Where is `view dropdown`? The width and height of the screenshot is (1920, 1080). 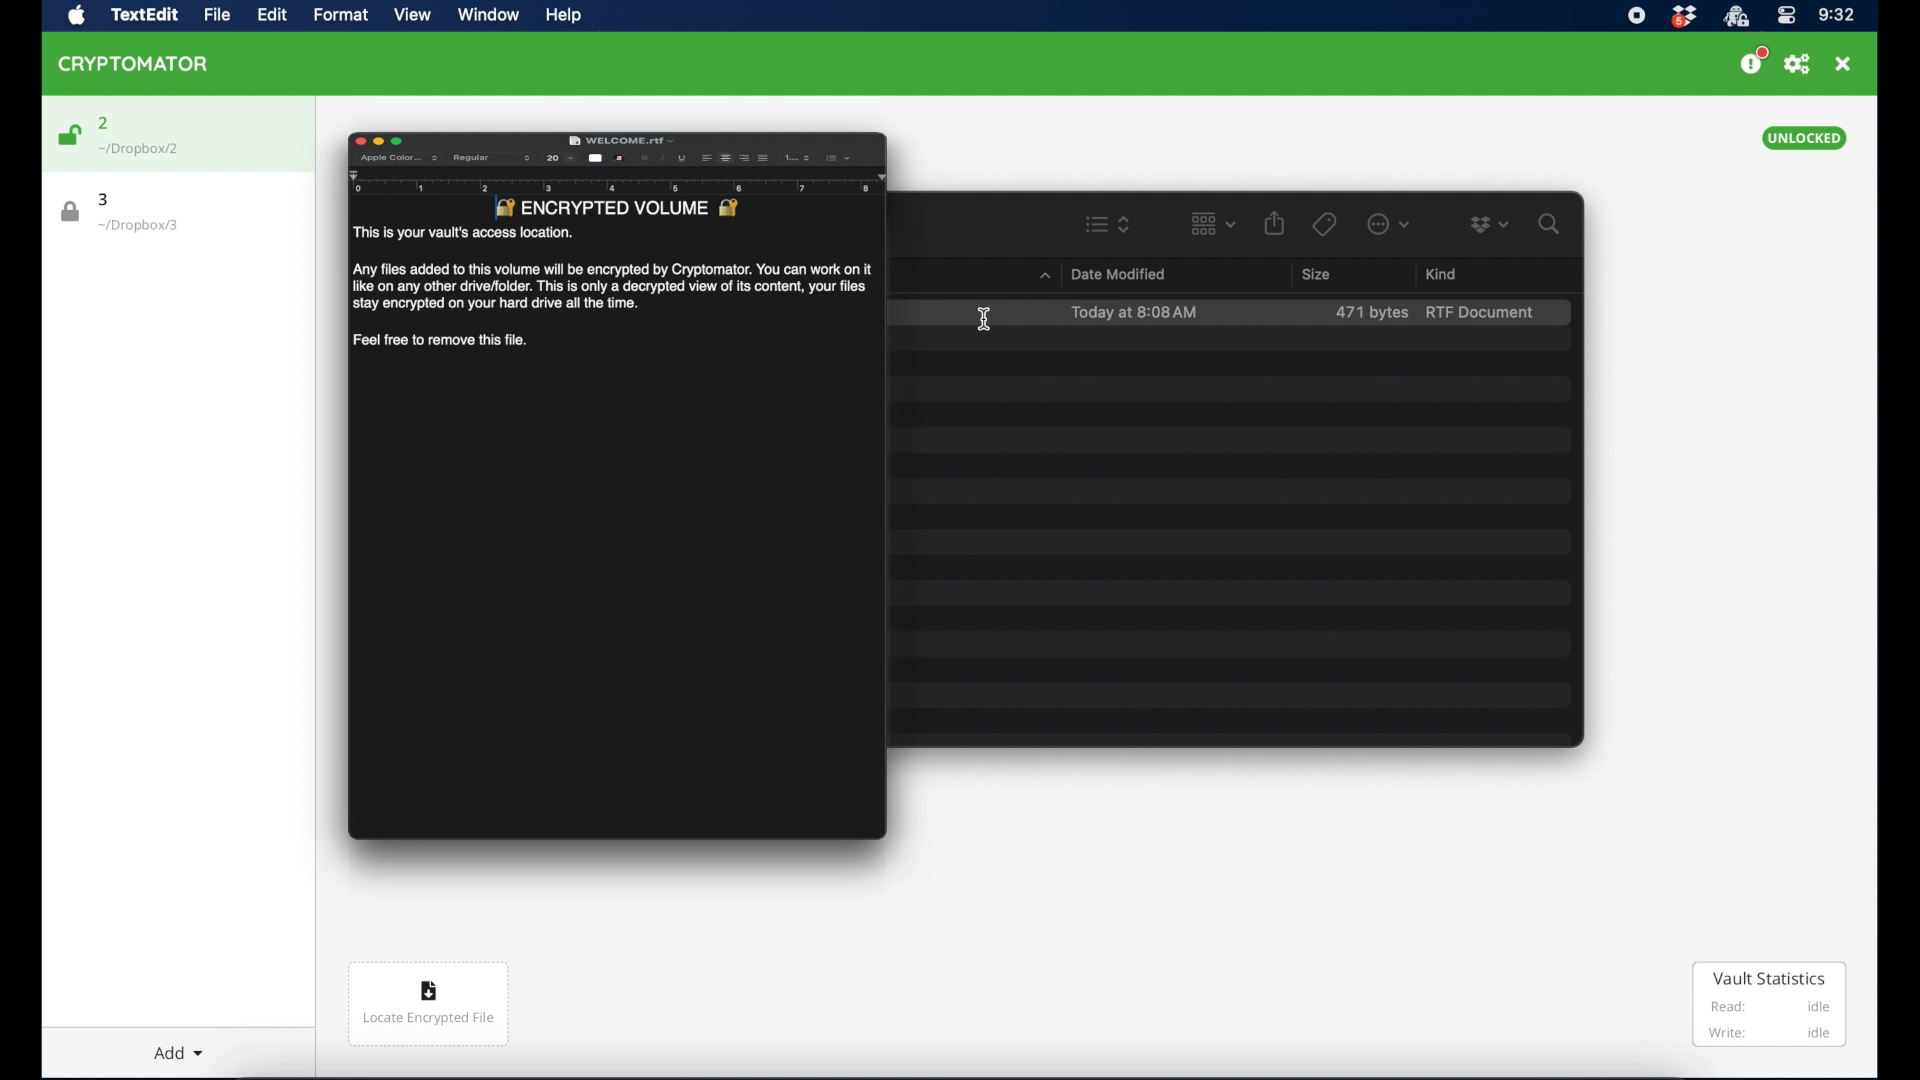
view dropdown is located at coordinates (1214, 224).